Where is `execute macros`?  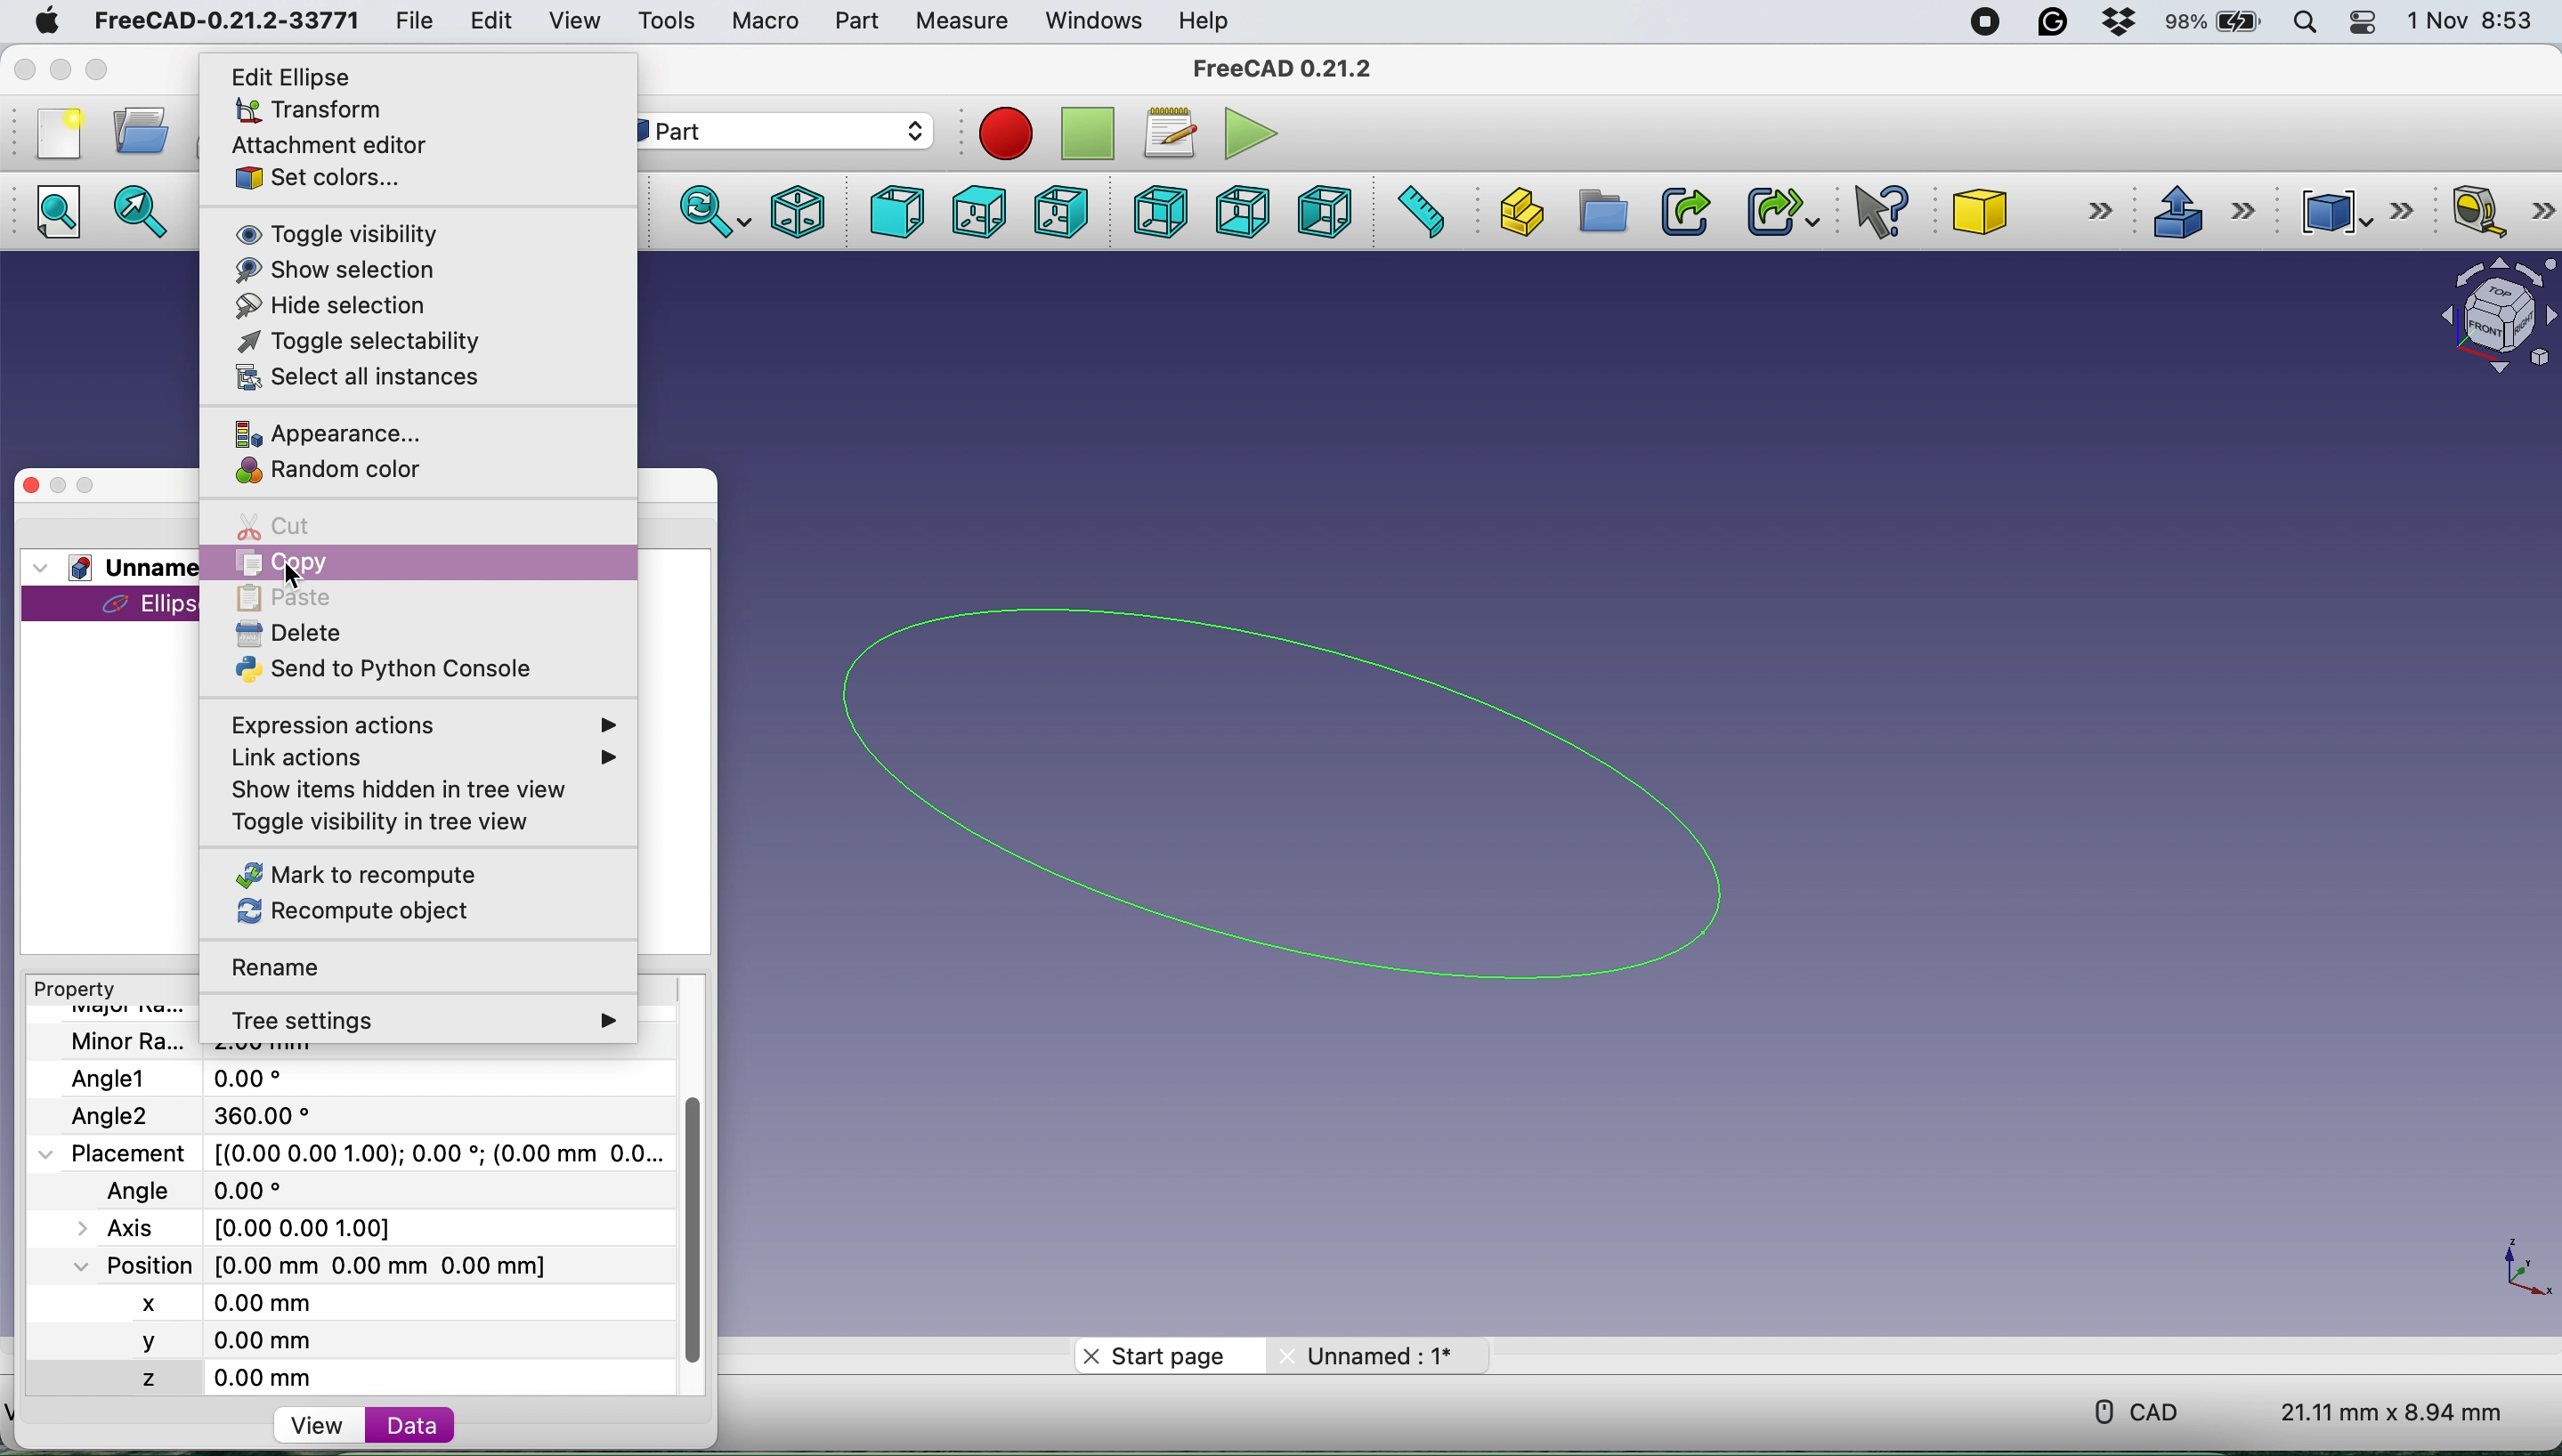
execute macros is located at coordinates (1246, 133).